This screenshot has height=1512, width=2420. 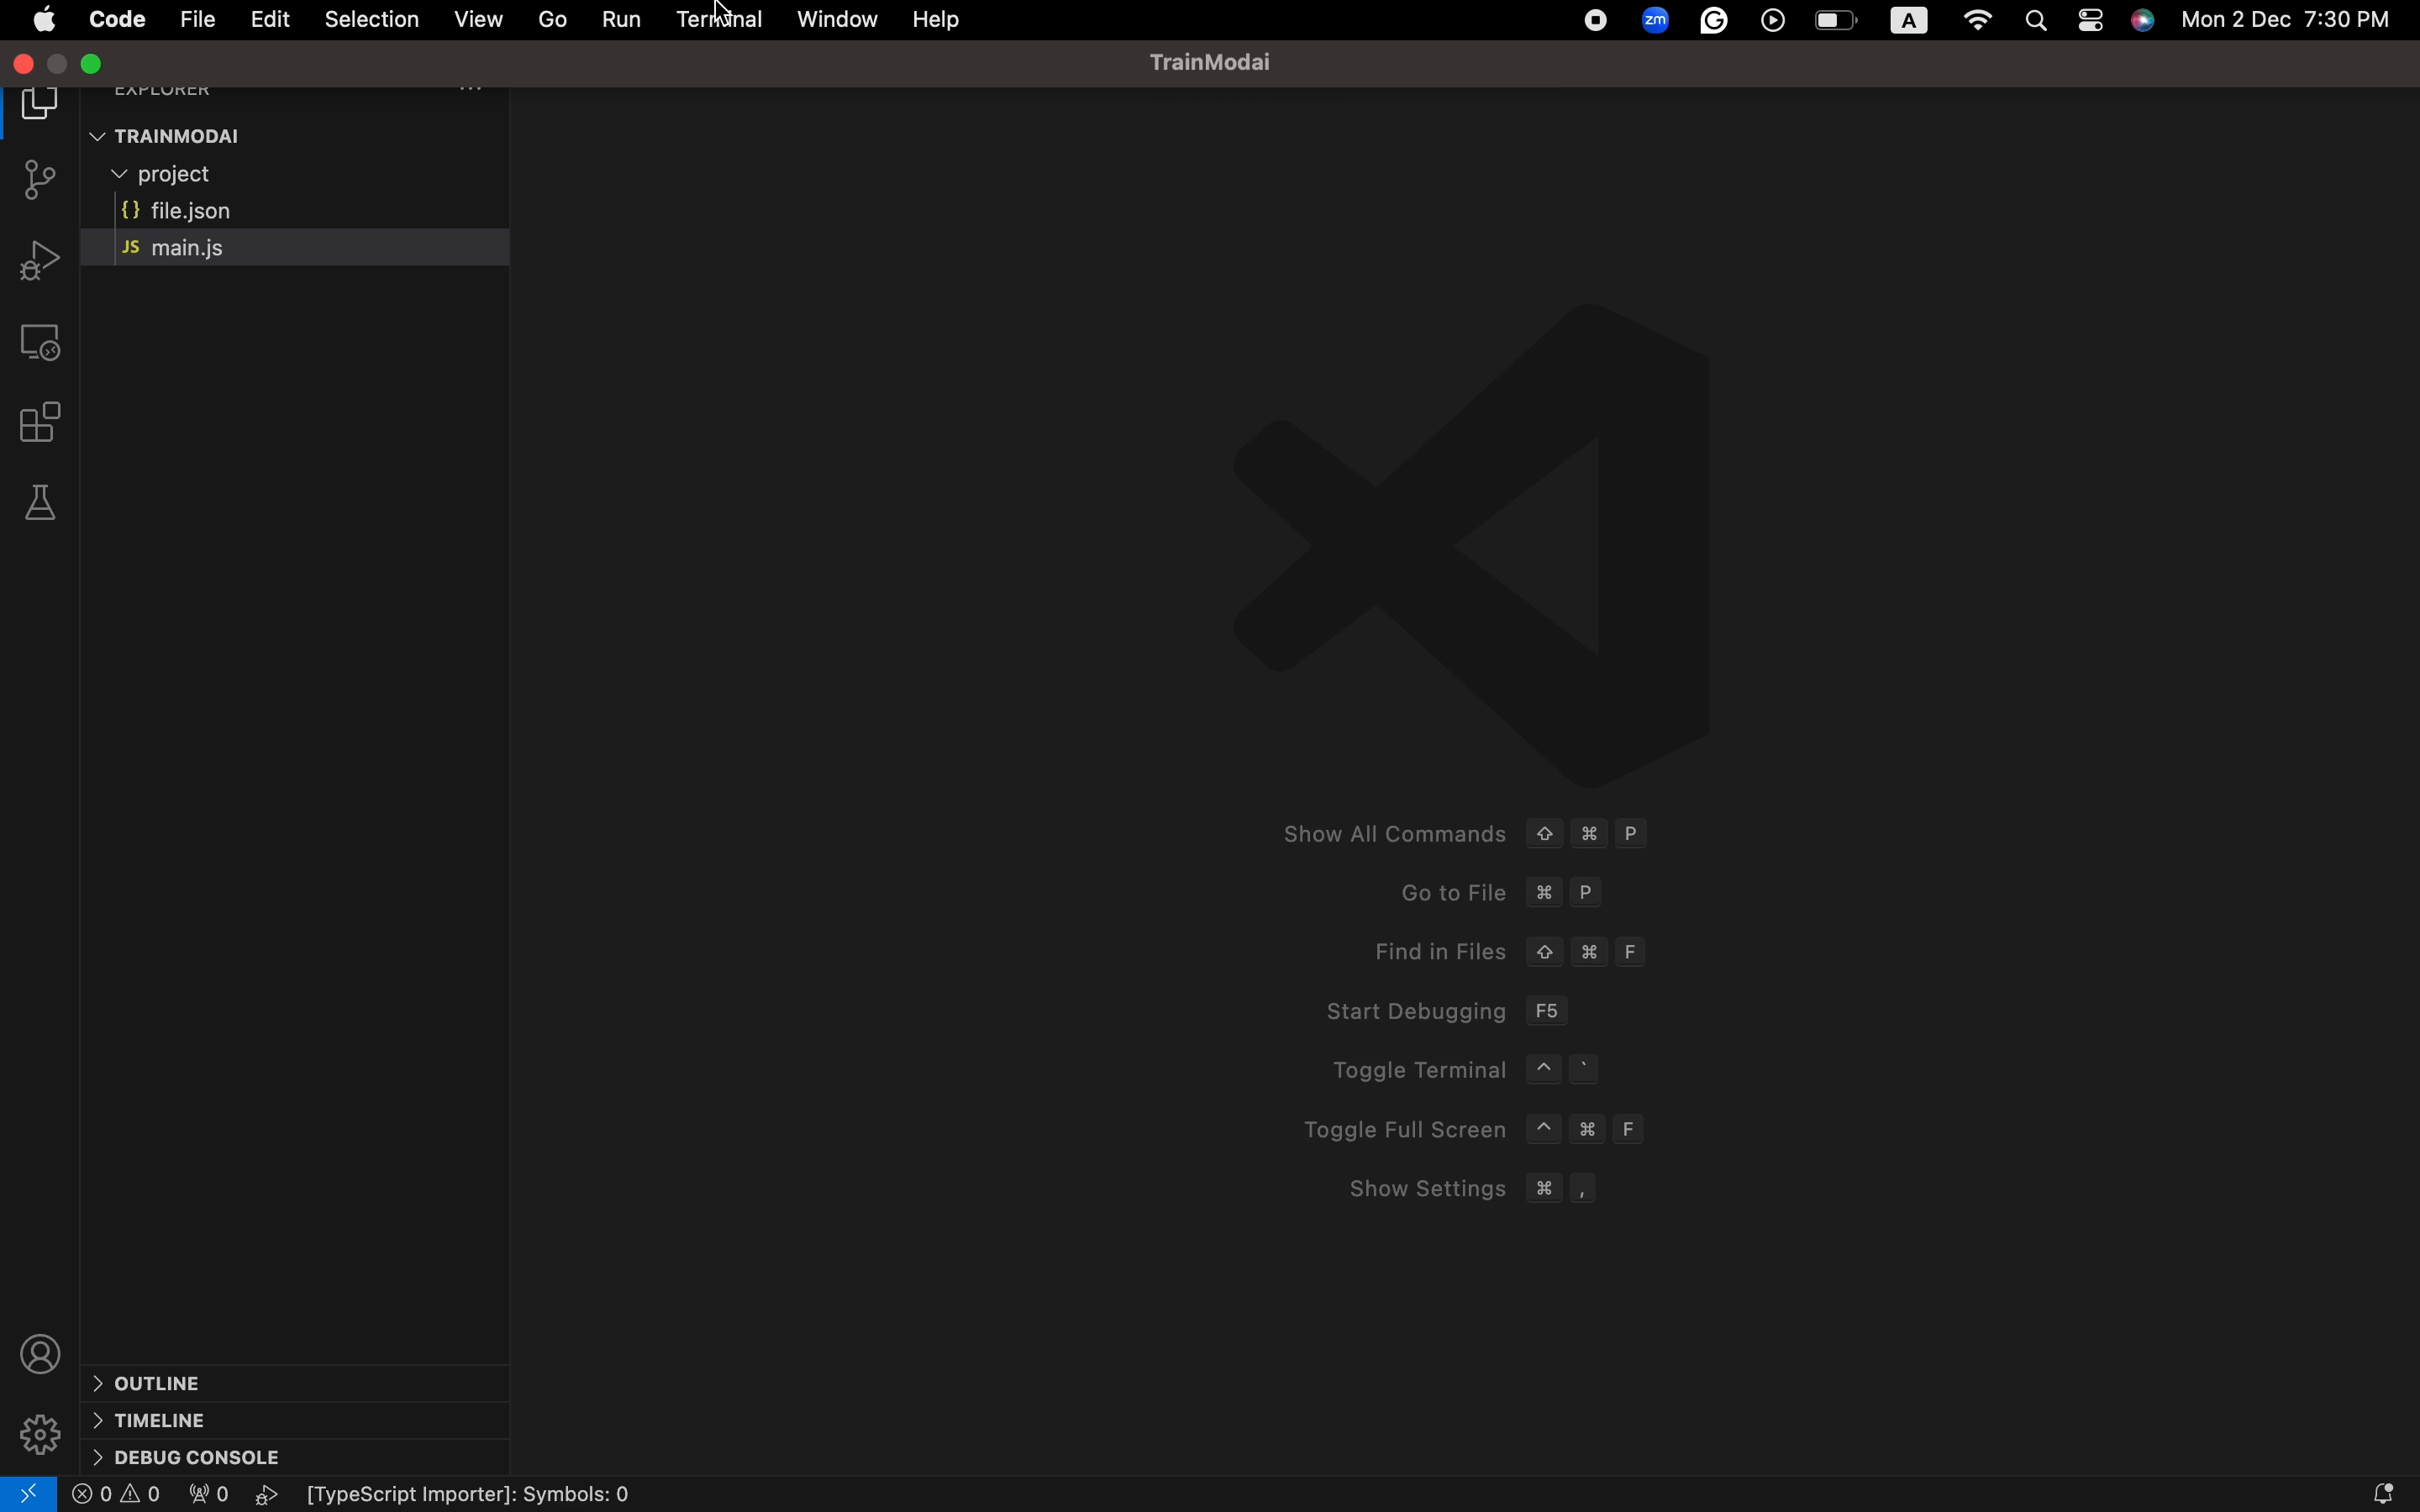 What do you see at coordinates (370, 18) in the screenshot?
I see `selection` at bounding box center [370, 18].